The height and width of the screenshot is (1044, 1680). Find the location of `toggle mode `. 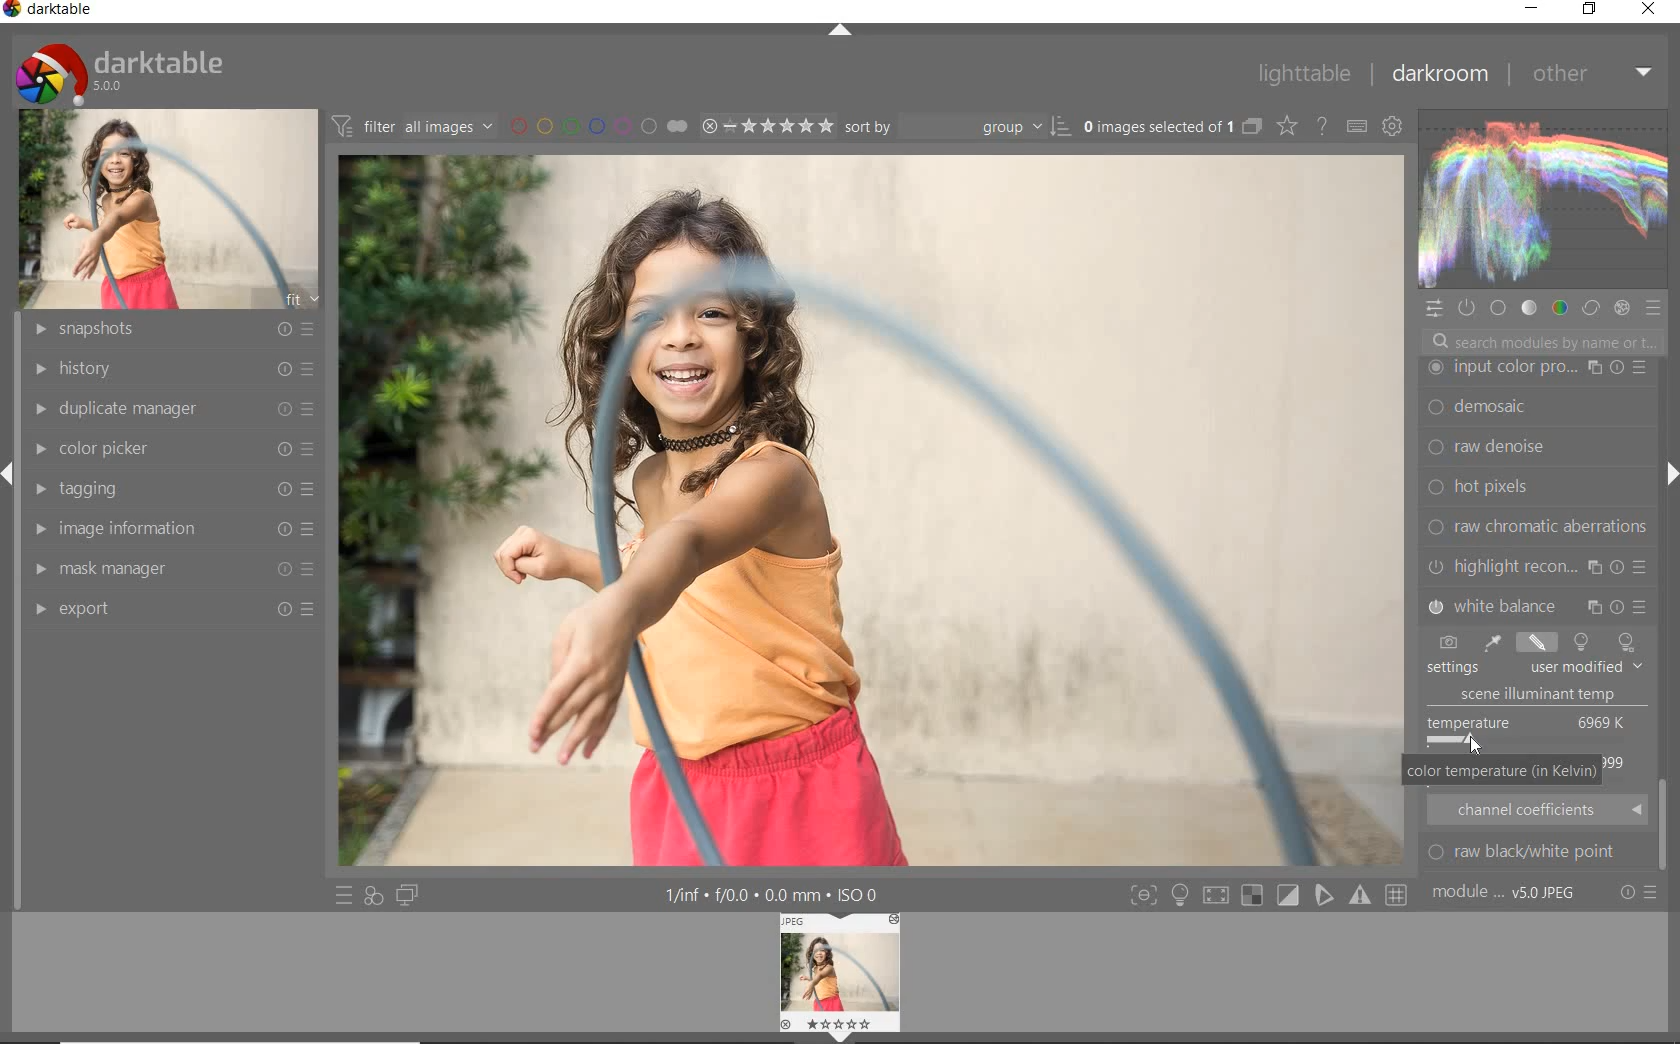

toggle mode  is located at coordinates (1255, 897).